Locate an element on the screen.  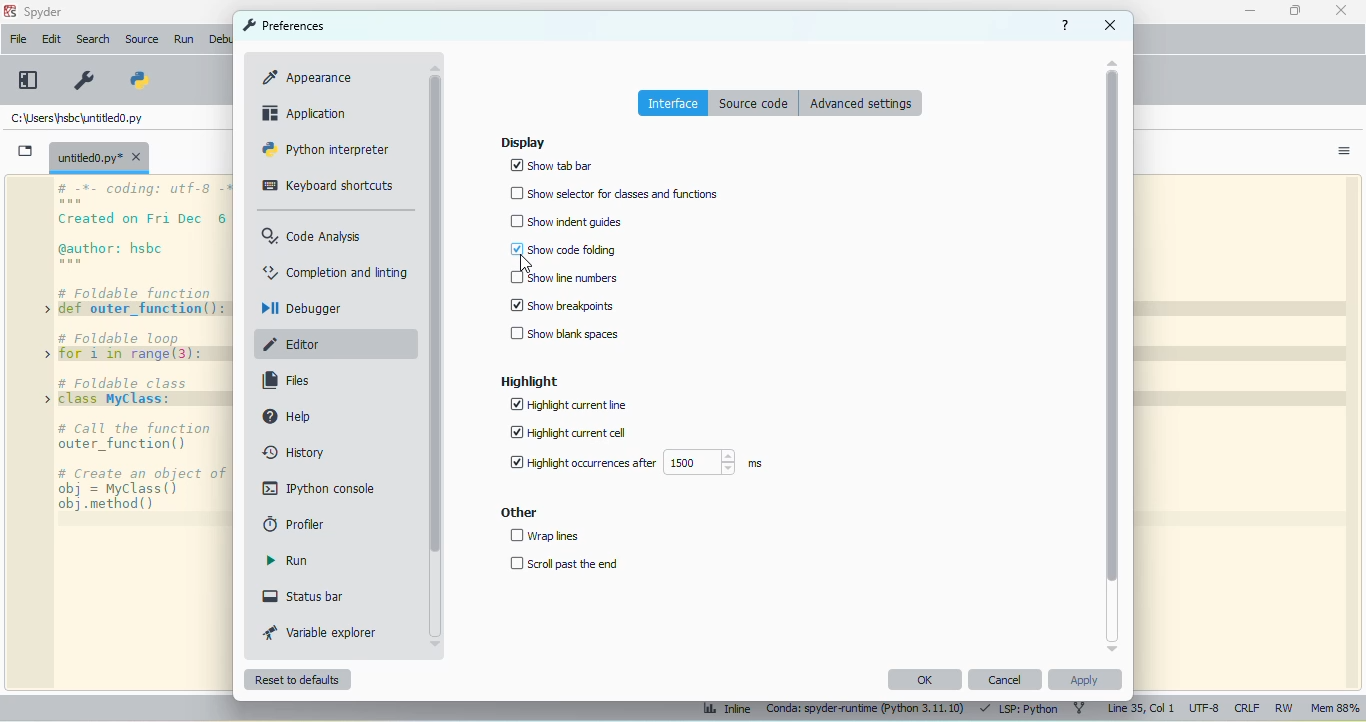
highlight occurrences after 1500 ms is located at coordinates (633, 462).